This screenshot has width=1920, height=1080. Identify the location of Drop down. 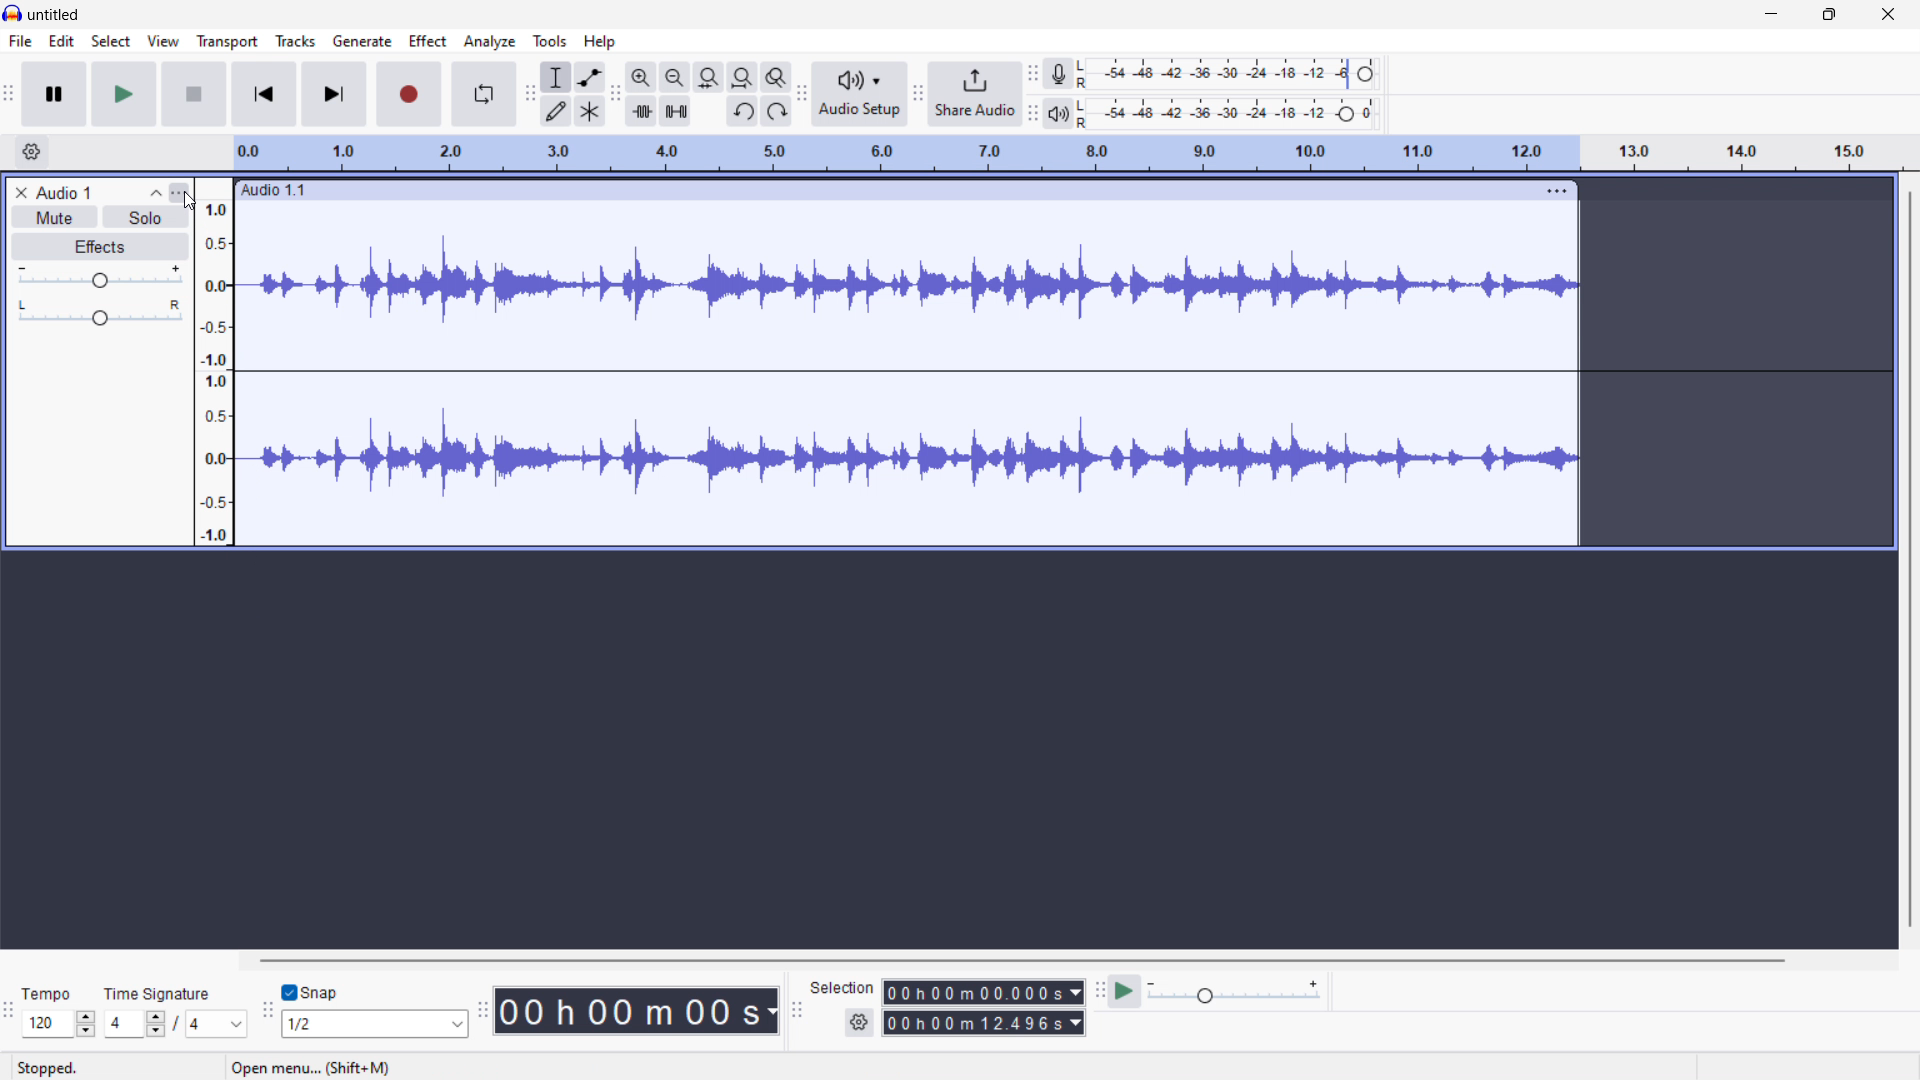
(236, 1025).